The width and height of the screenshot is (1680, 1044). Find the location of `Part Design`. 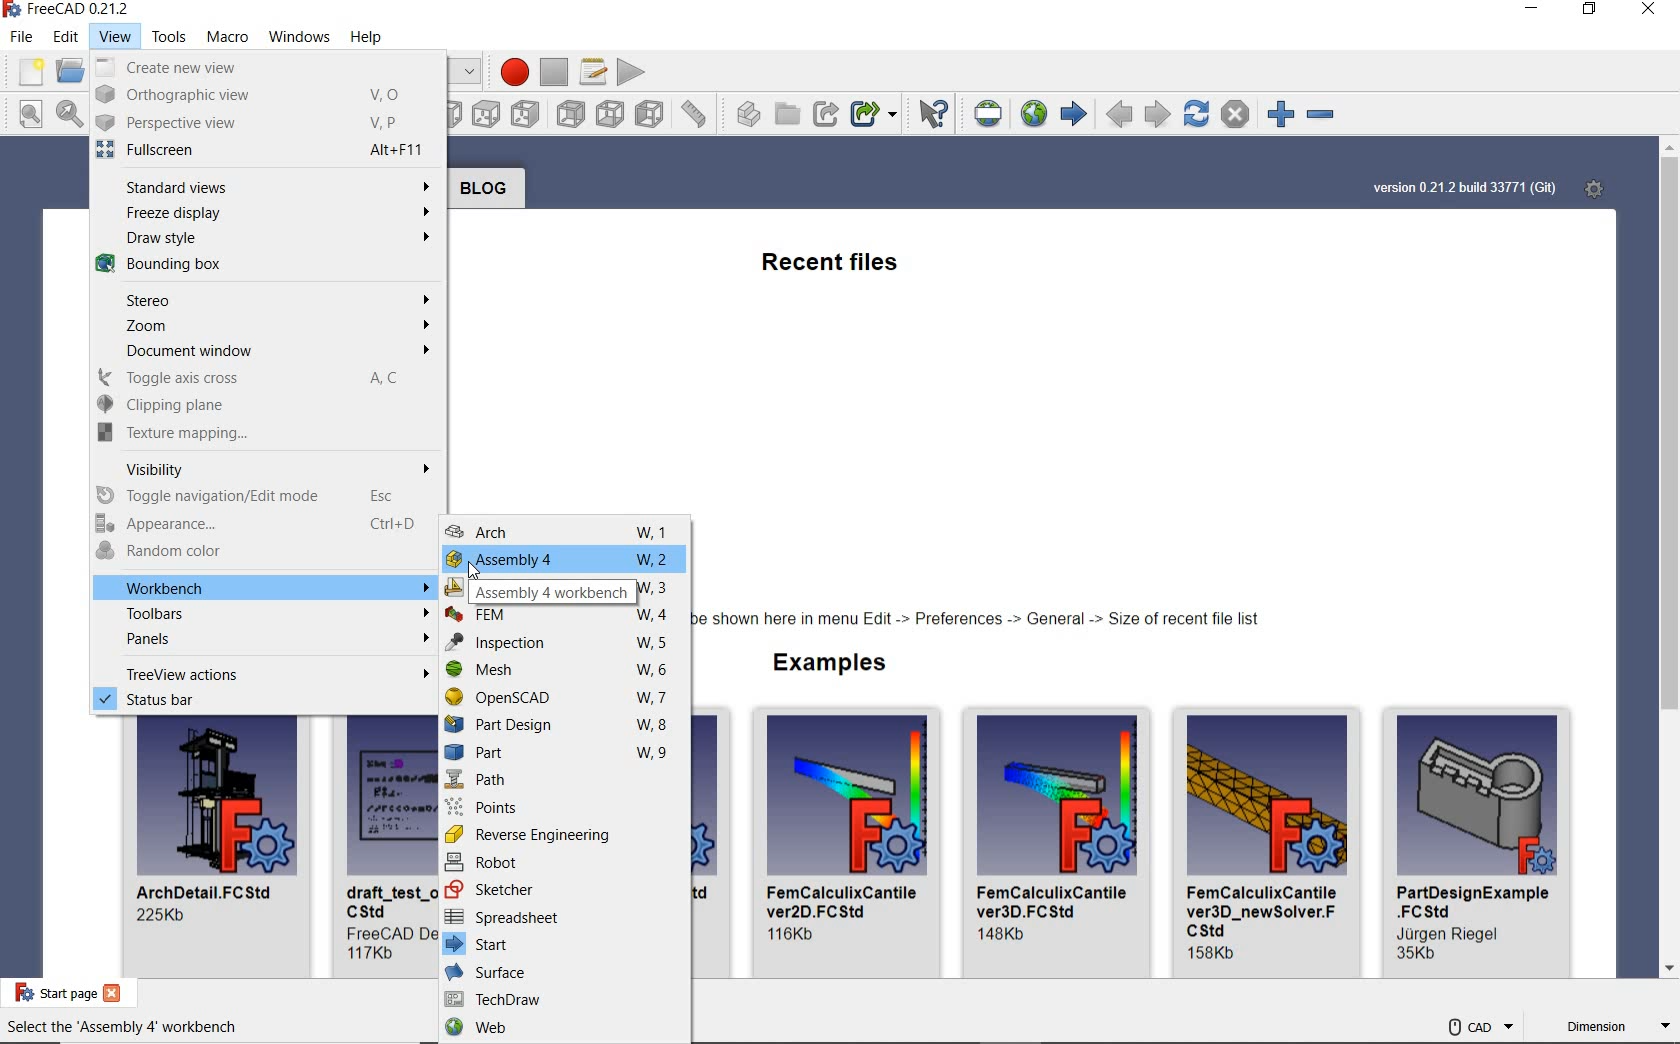

Part Design is located at coordinates (560, 724).